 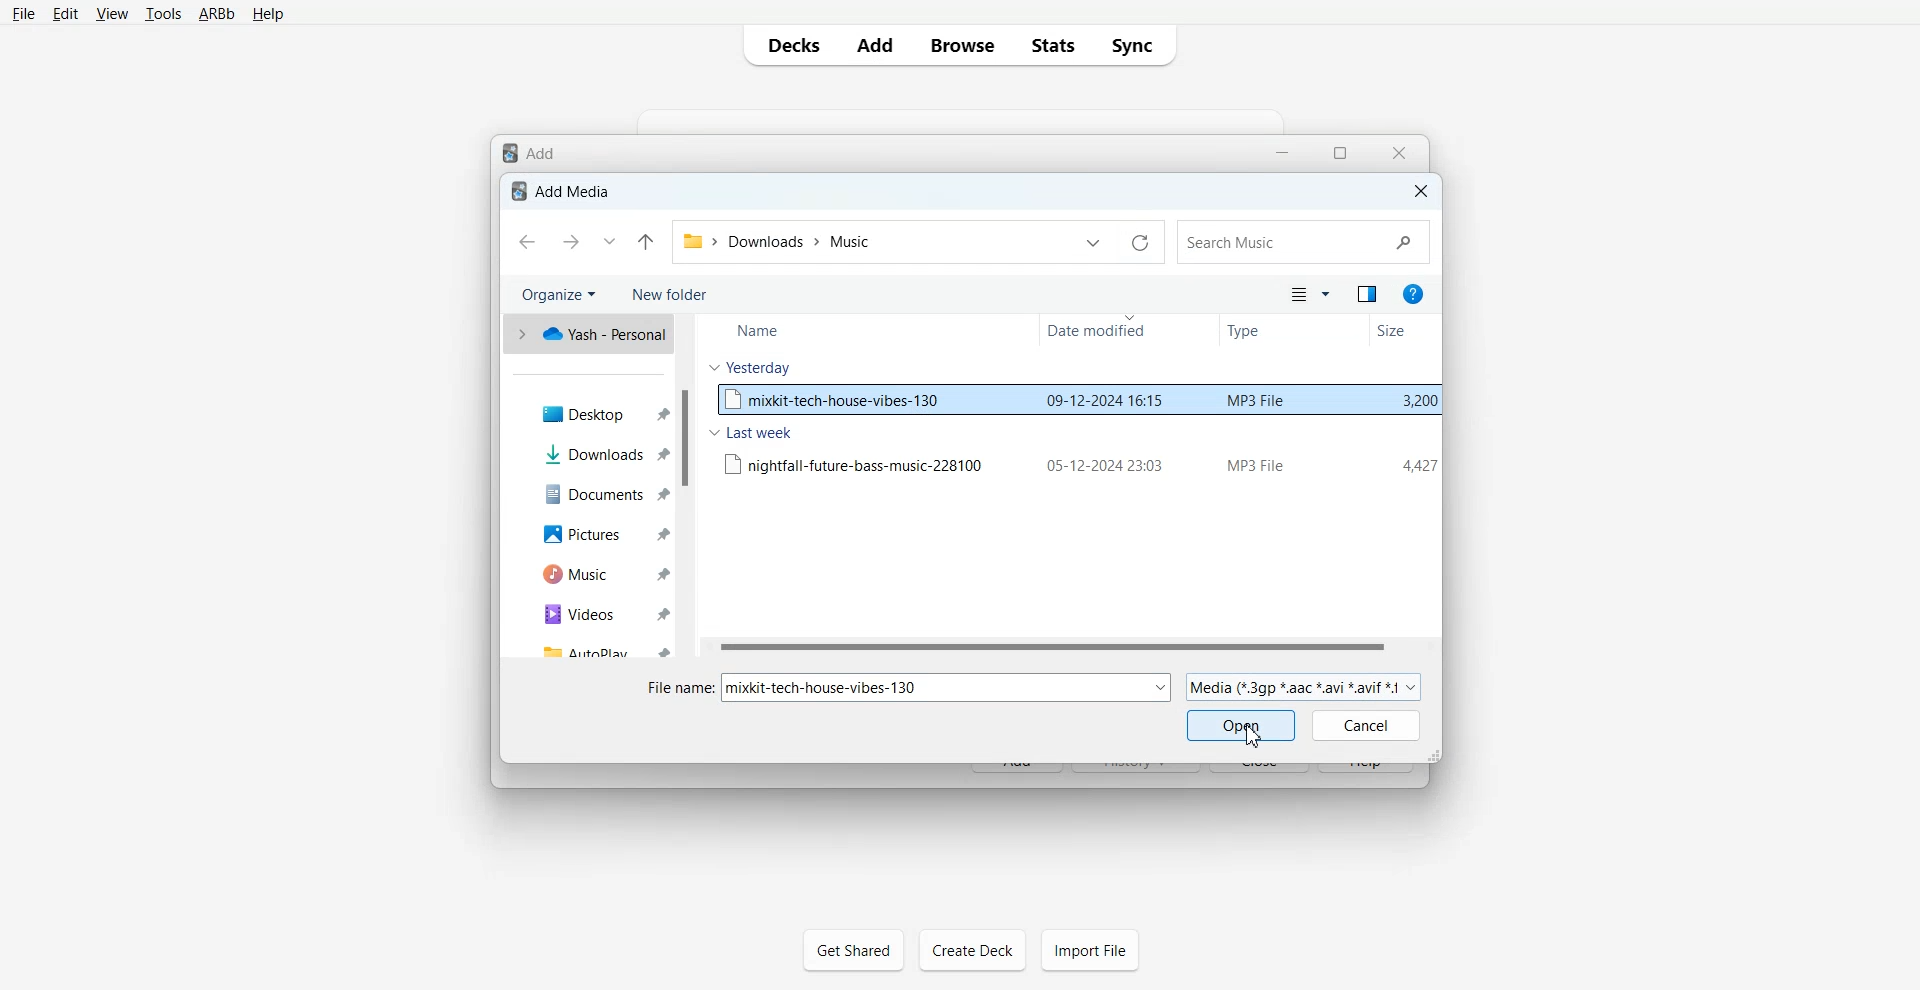 What do you see at coordinates (1339, 154) in the screenshot?
I see `Maximize` at bounding box center [1339, 154].